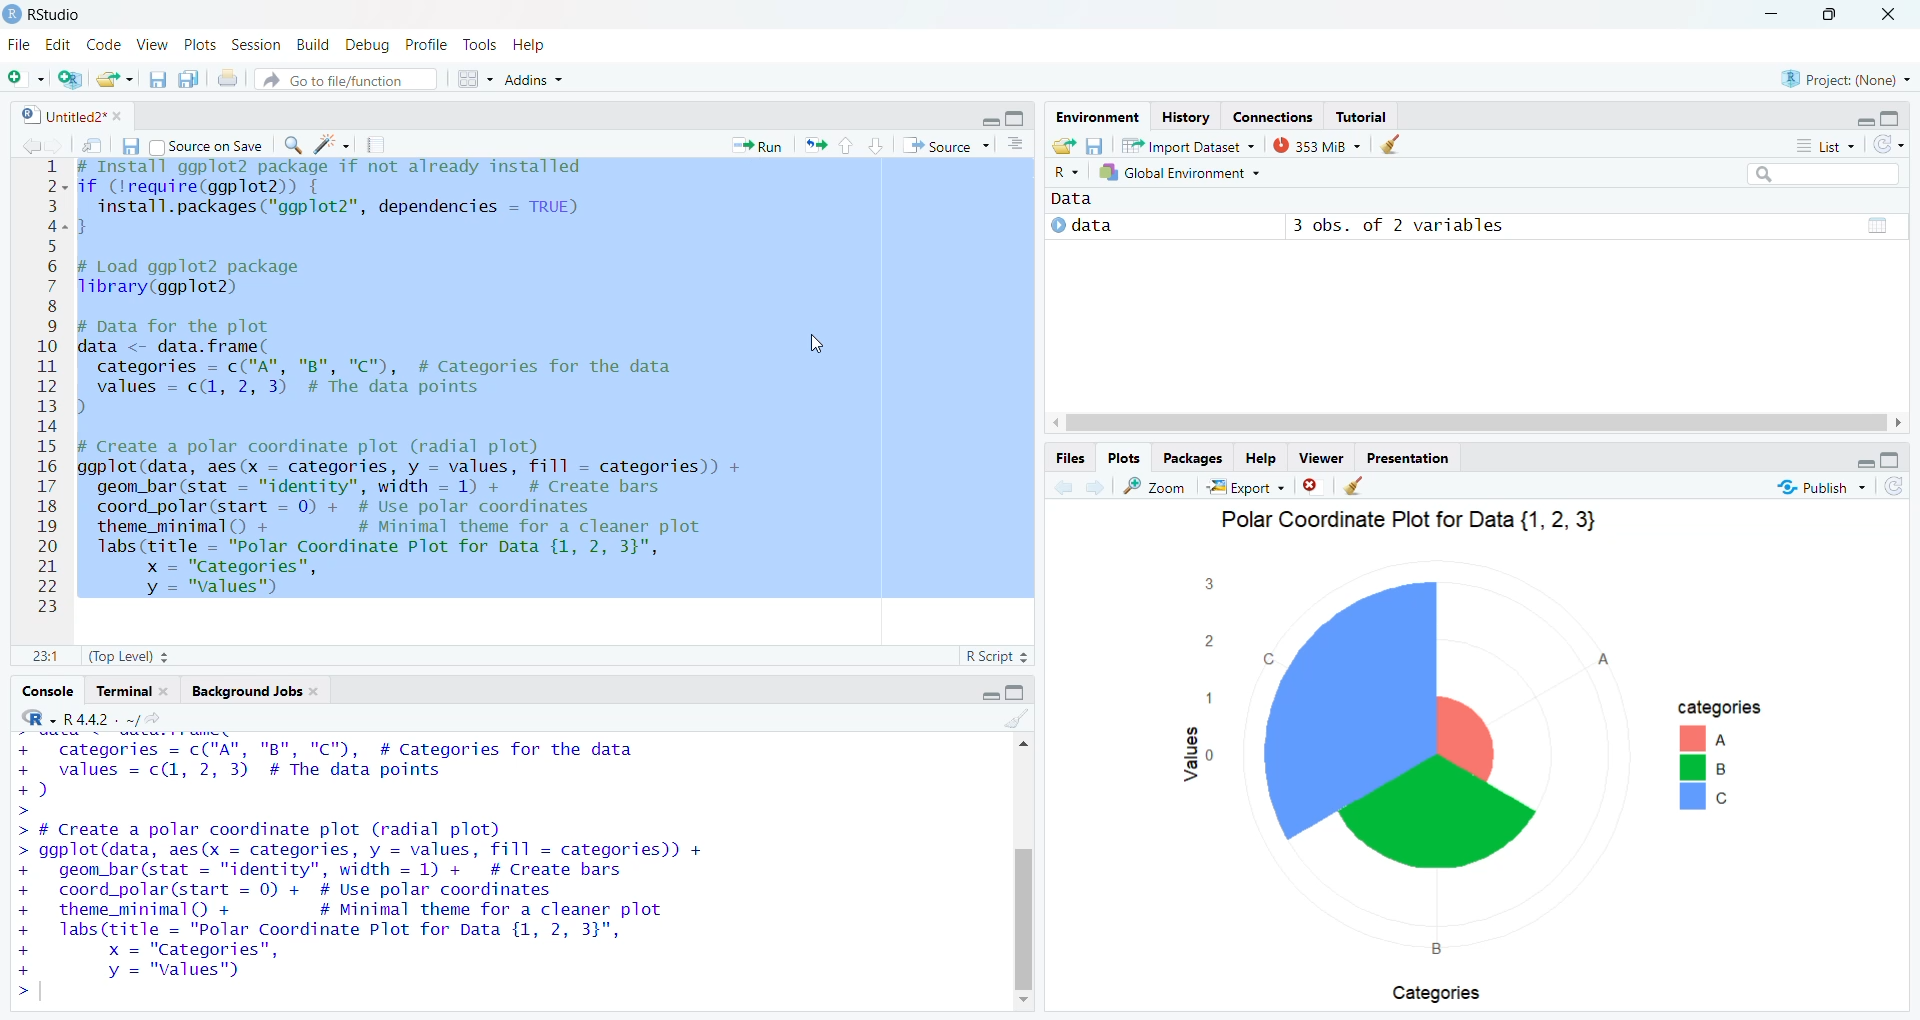 Image resolution: width=1920 pixels, height=1020 pixels. What do you see at coordinates (1186, 175) in the screenshot?
I see `Global Environment ~` at bounding box center [1186, 175].